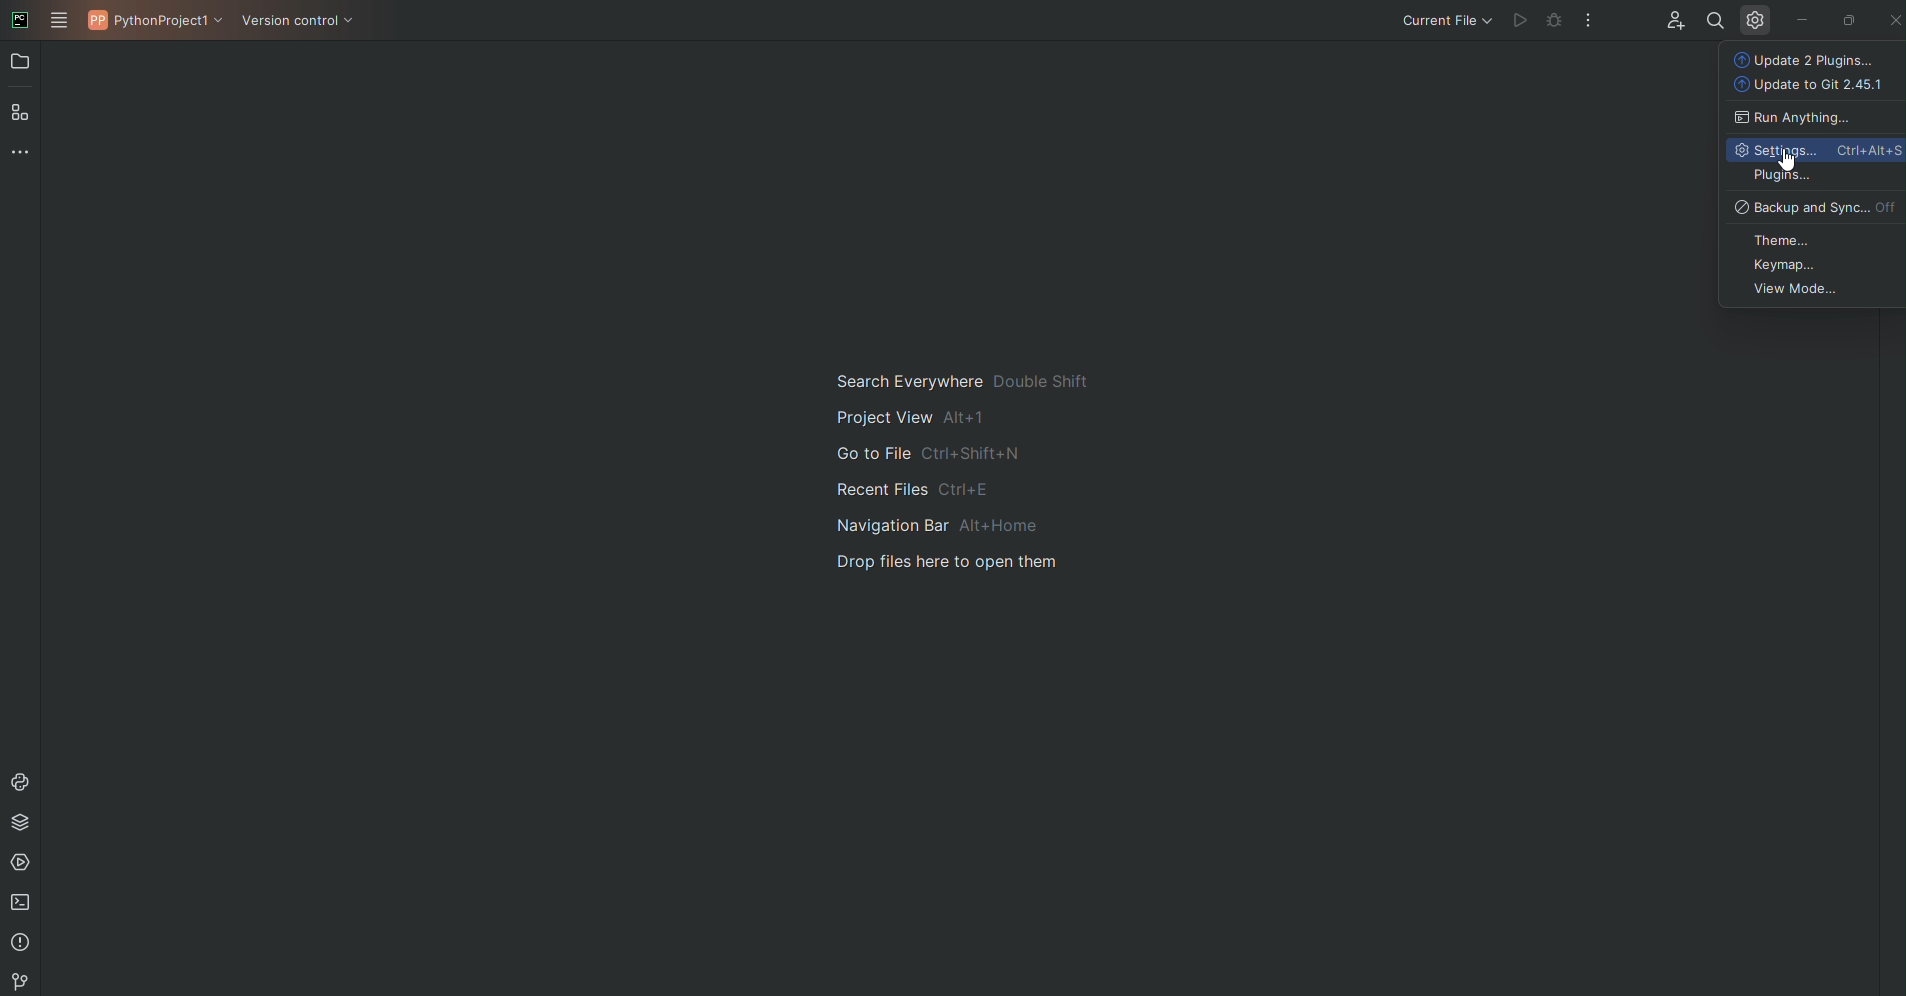  What do you see at coordinates (937, 527) in the screenshot?
I see `navigation bar` at bounding box center [937, 527].